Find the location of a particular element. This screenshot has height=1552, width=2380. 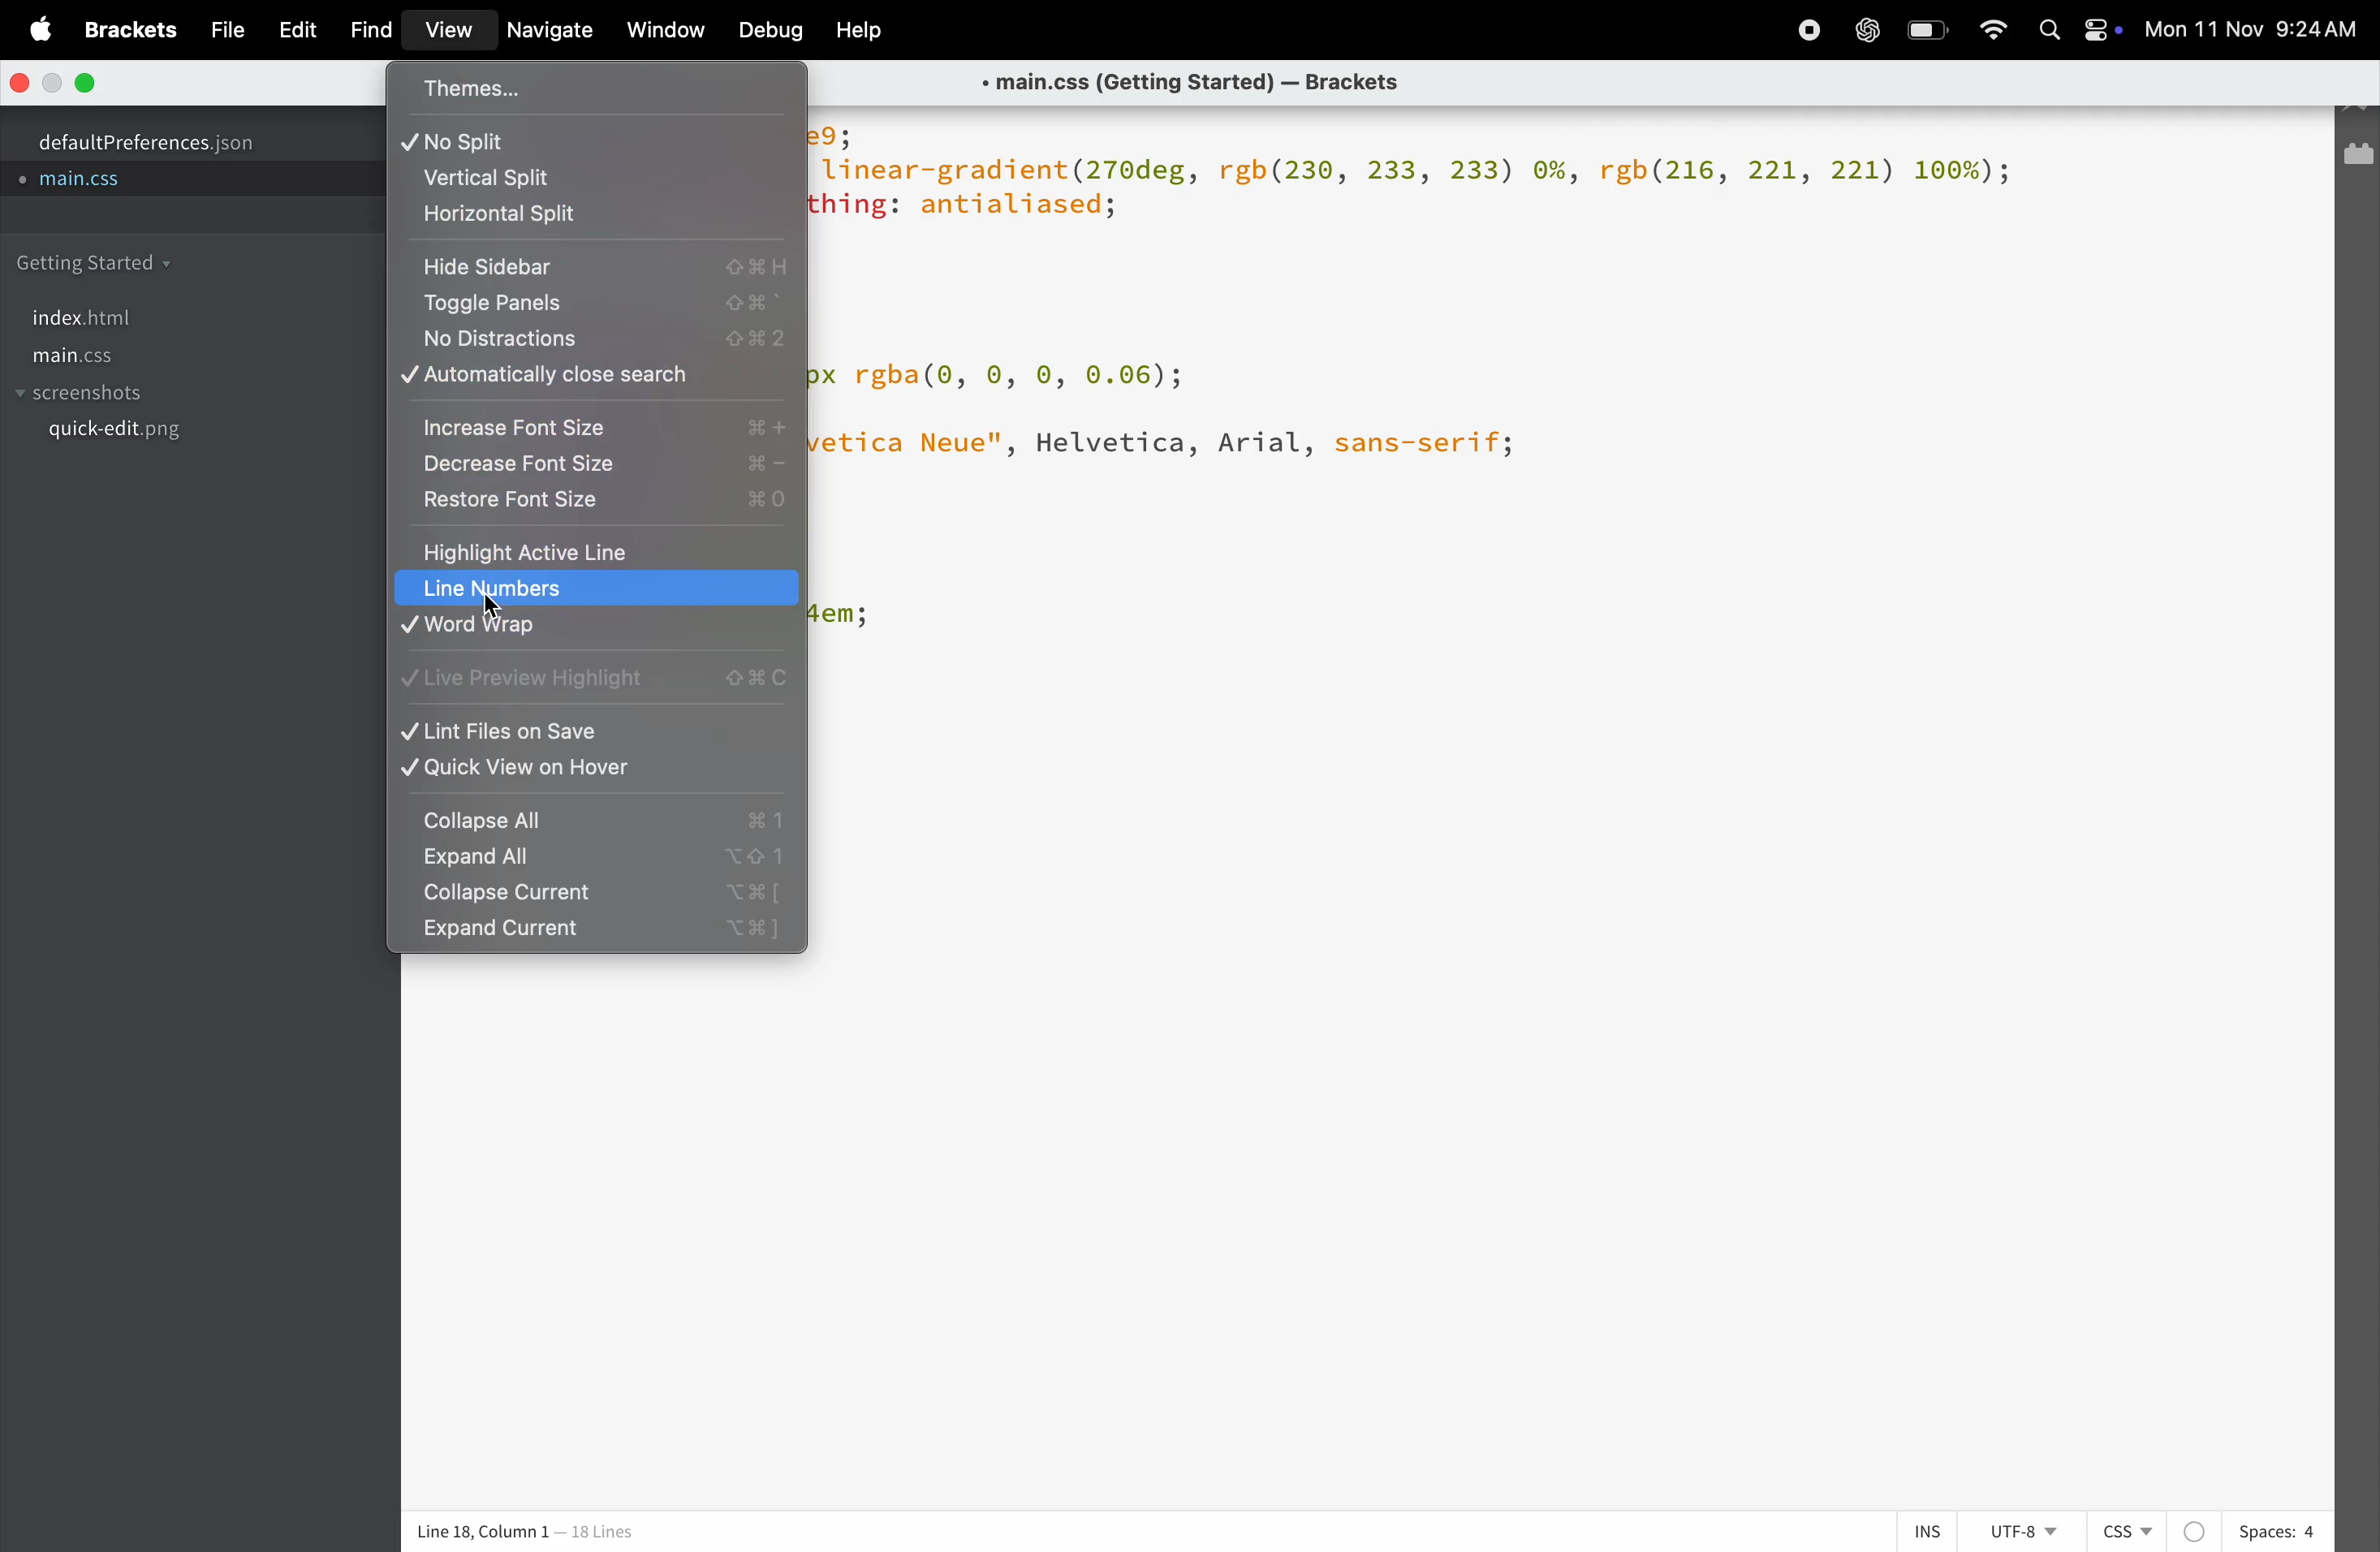

spaces is located at coordinates (2278, 1531).